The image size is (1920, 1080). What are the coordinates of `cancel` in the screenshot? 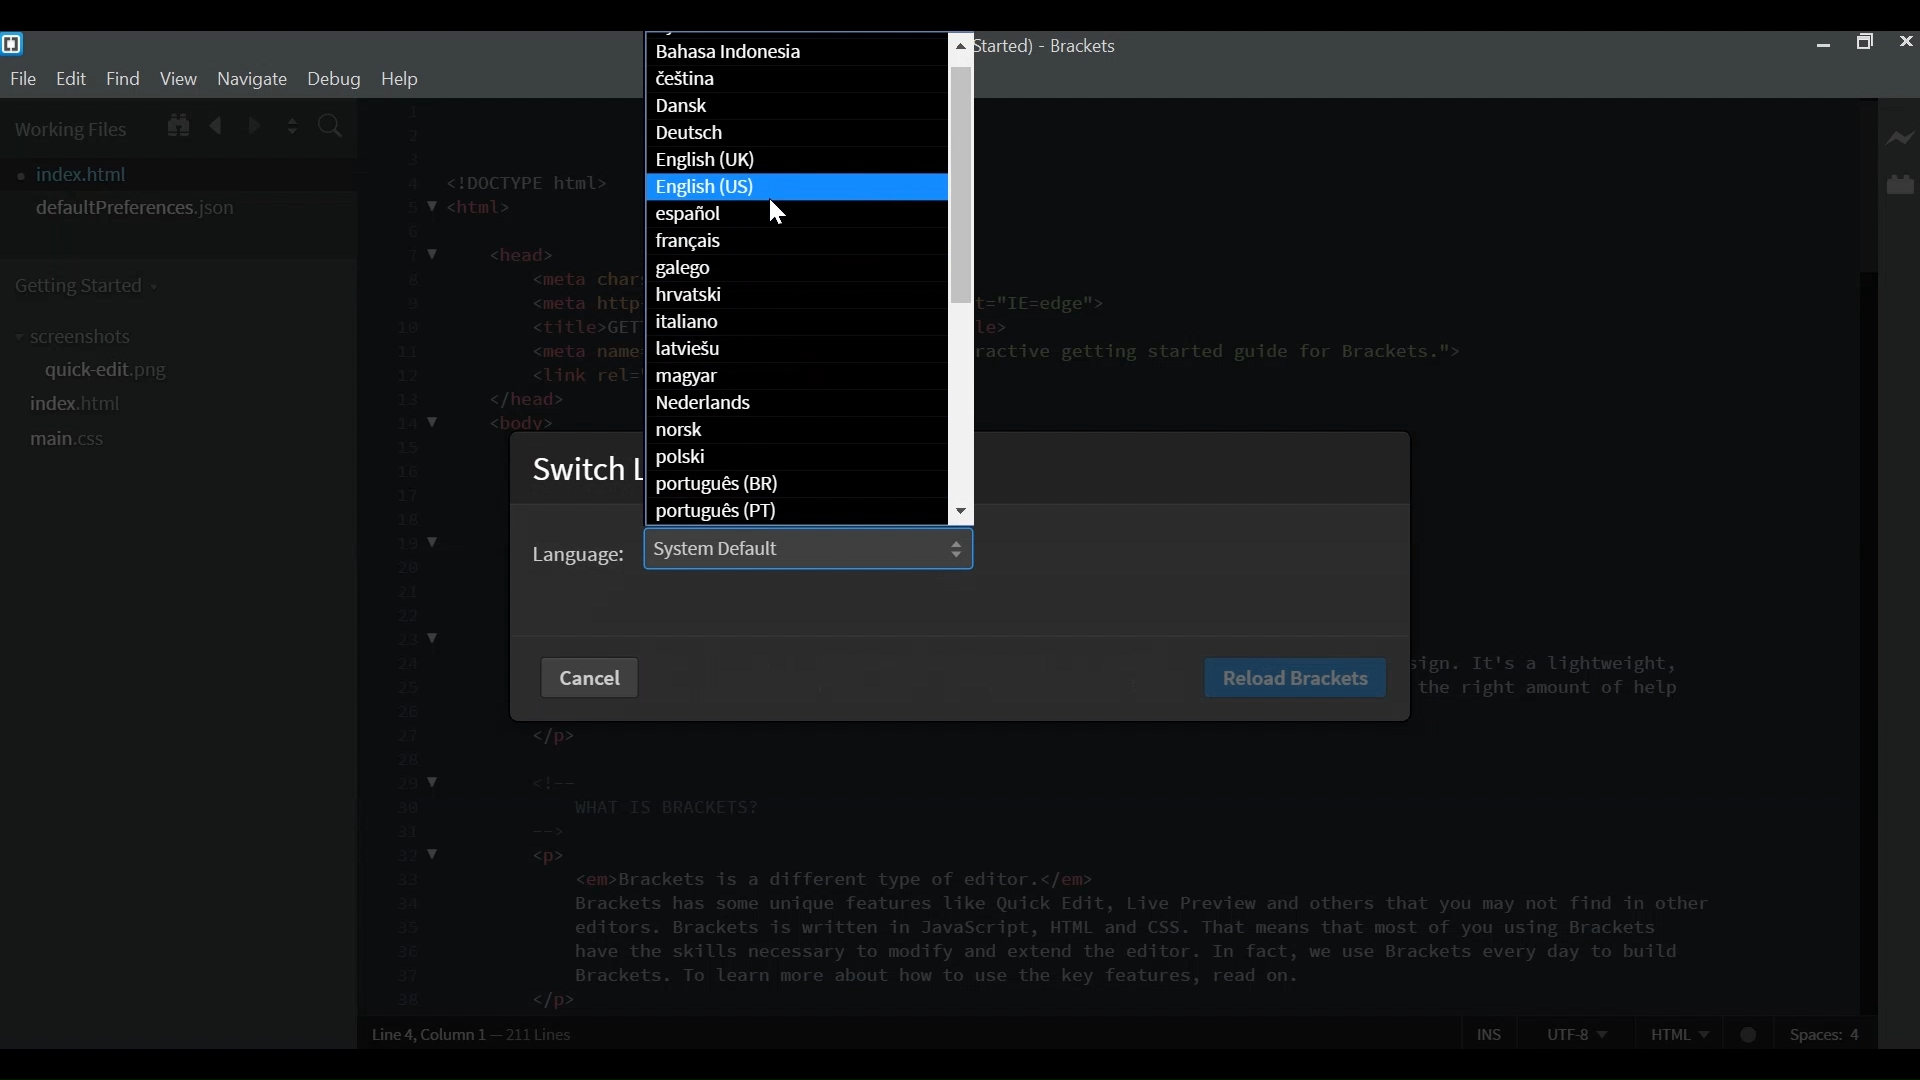 It's located at (592, 677).